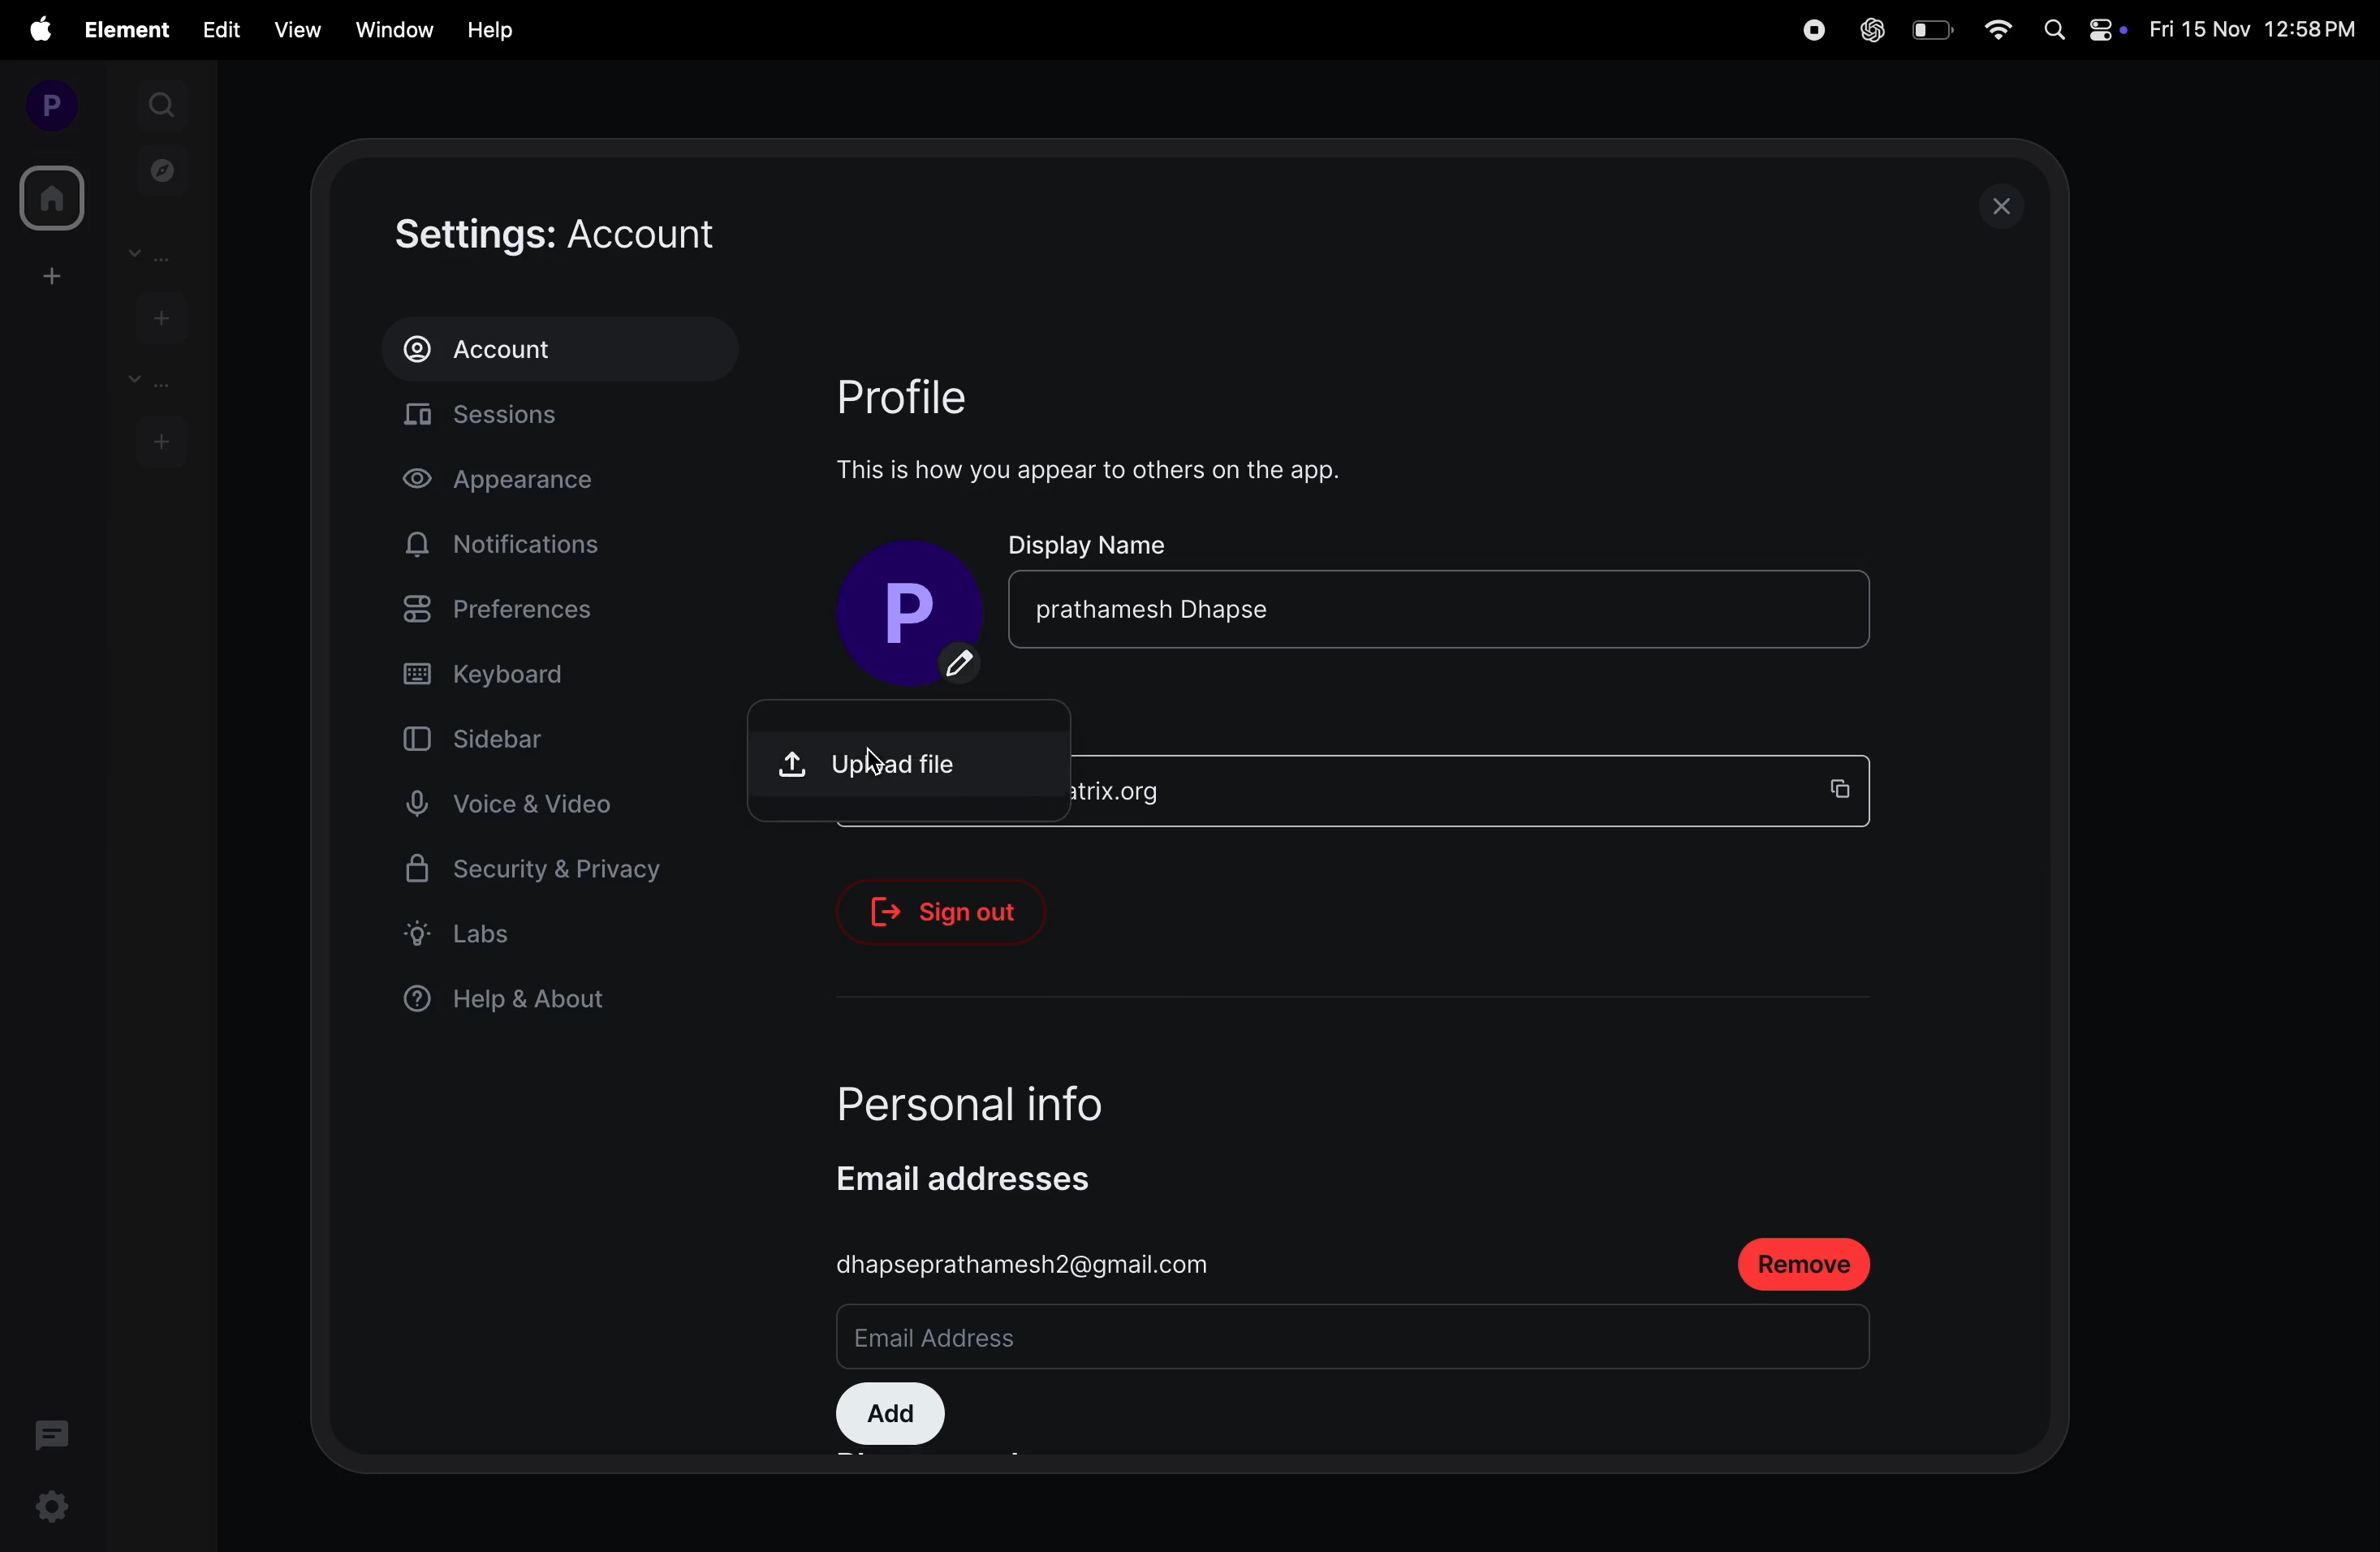 The image size is (2380, 1552). Describe the element at coordinates (535, 933) in the screenshot. I see `labs` at that location.